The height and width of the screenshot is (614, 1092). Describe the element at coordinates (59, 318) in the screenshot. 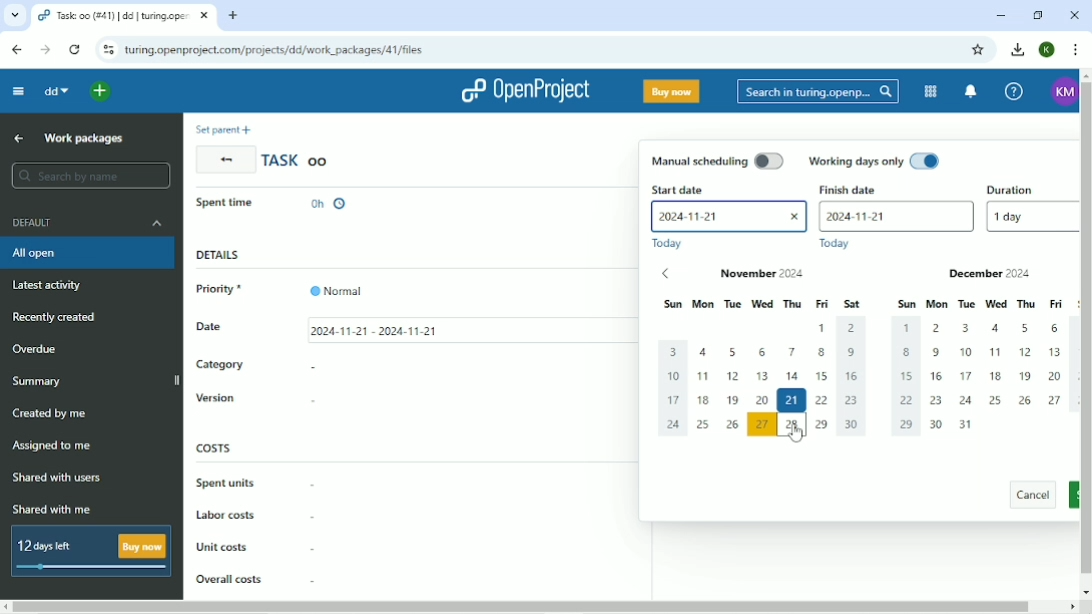

I see `Recently created` at that location.